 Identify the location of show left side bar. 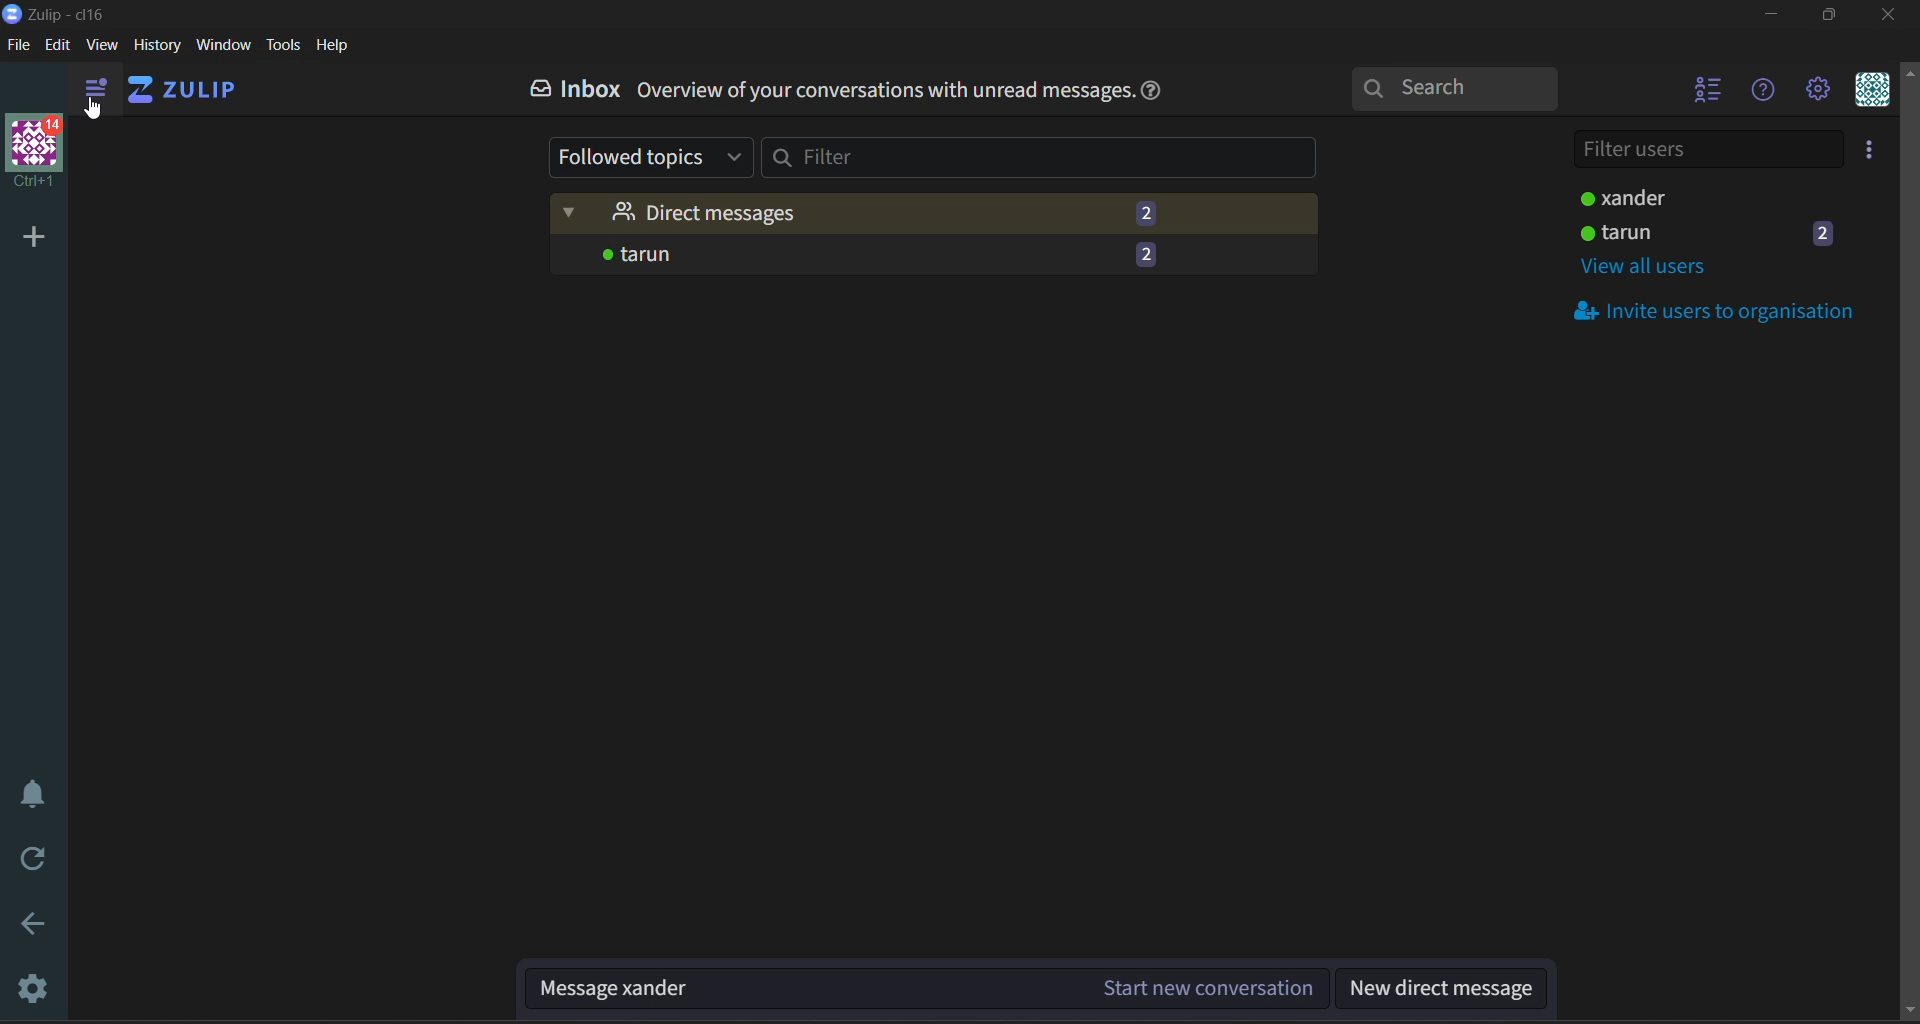
(91, 92).